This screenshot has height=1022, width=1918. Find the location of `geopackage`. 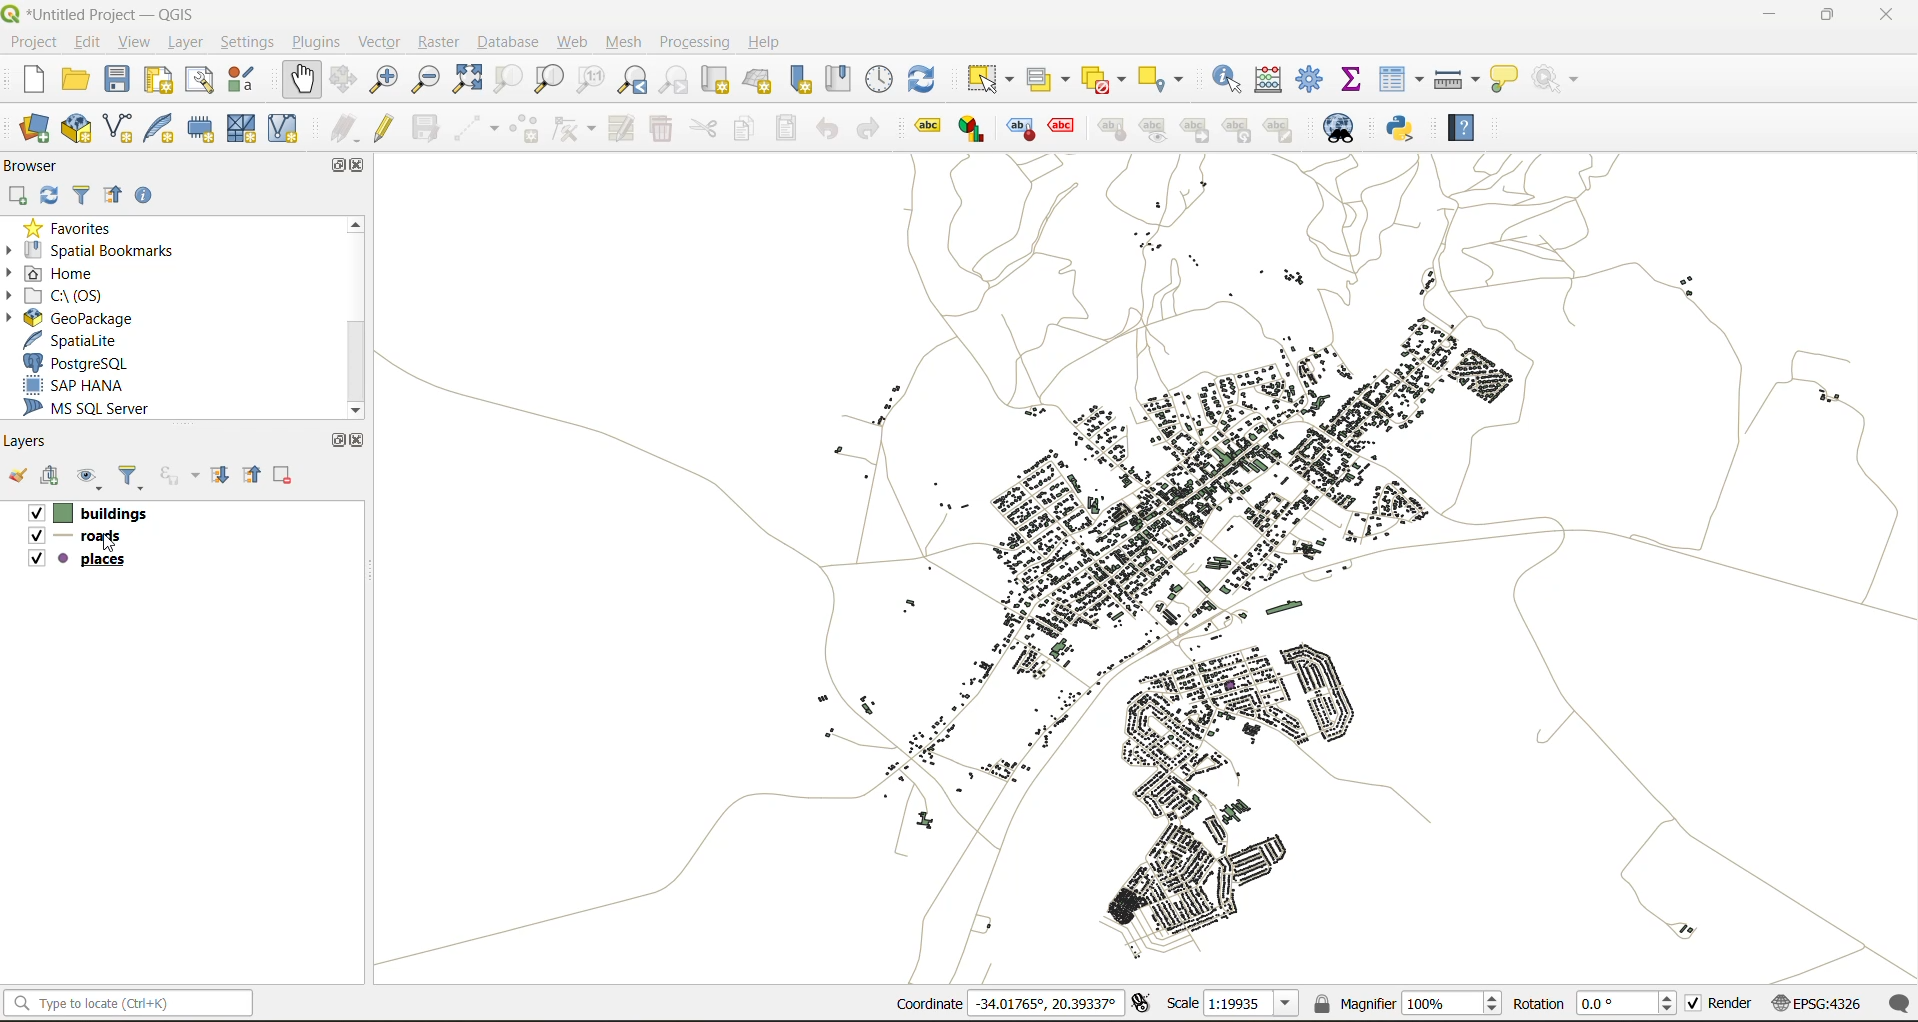

geopackage is located at coordinates (88, 320).